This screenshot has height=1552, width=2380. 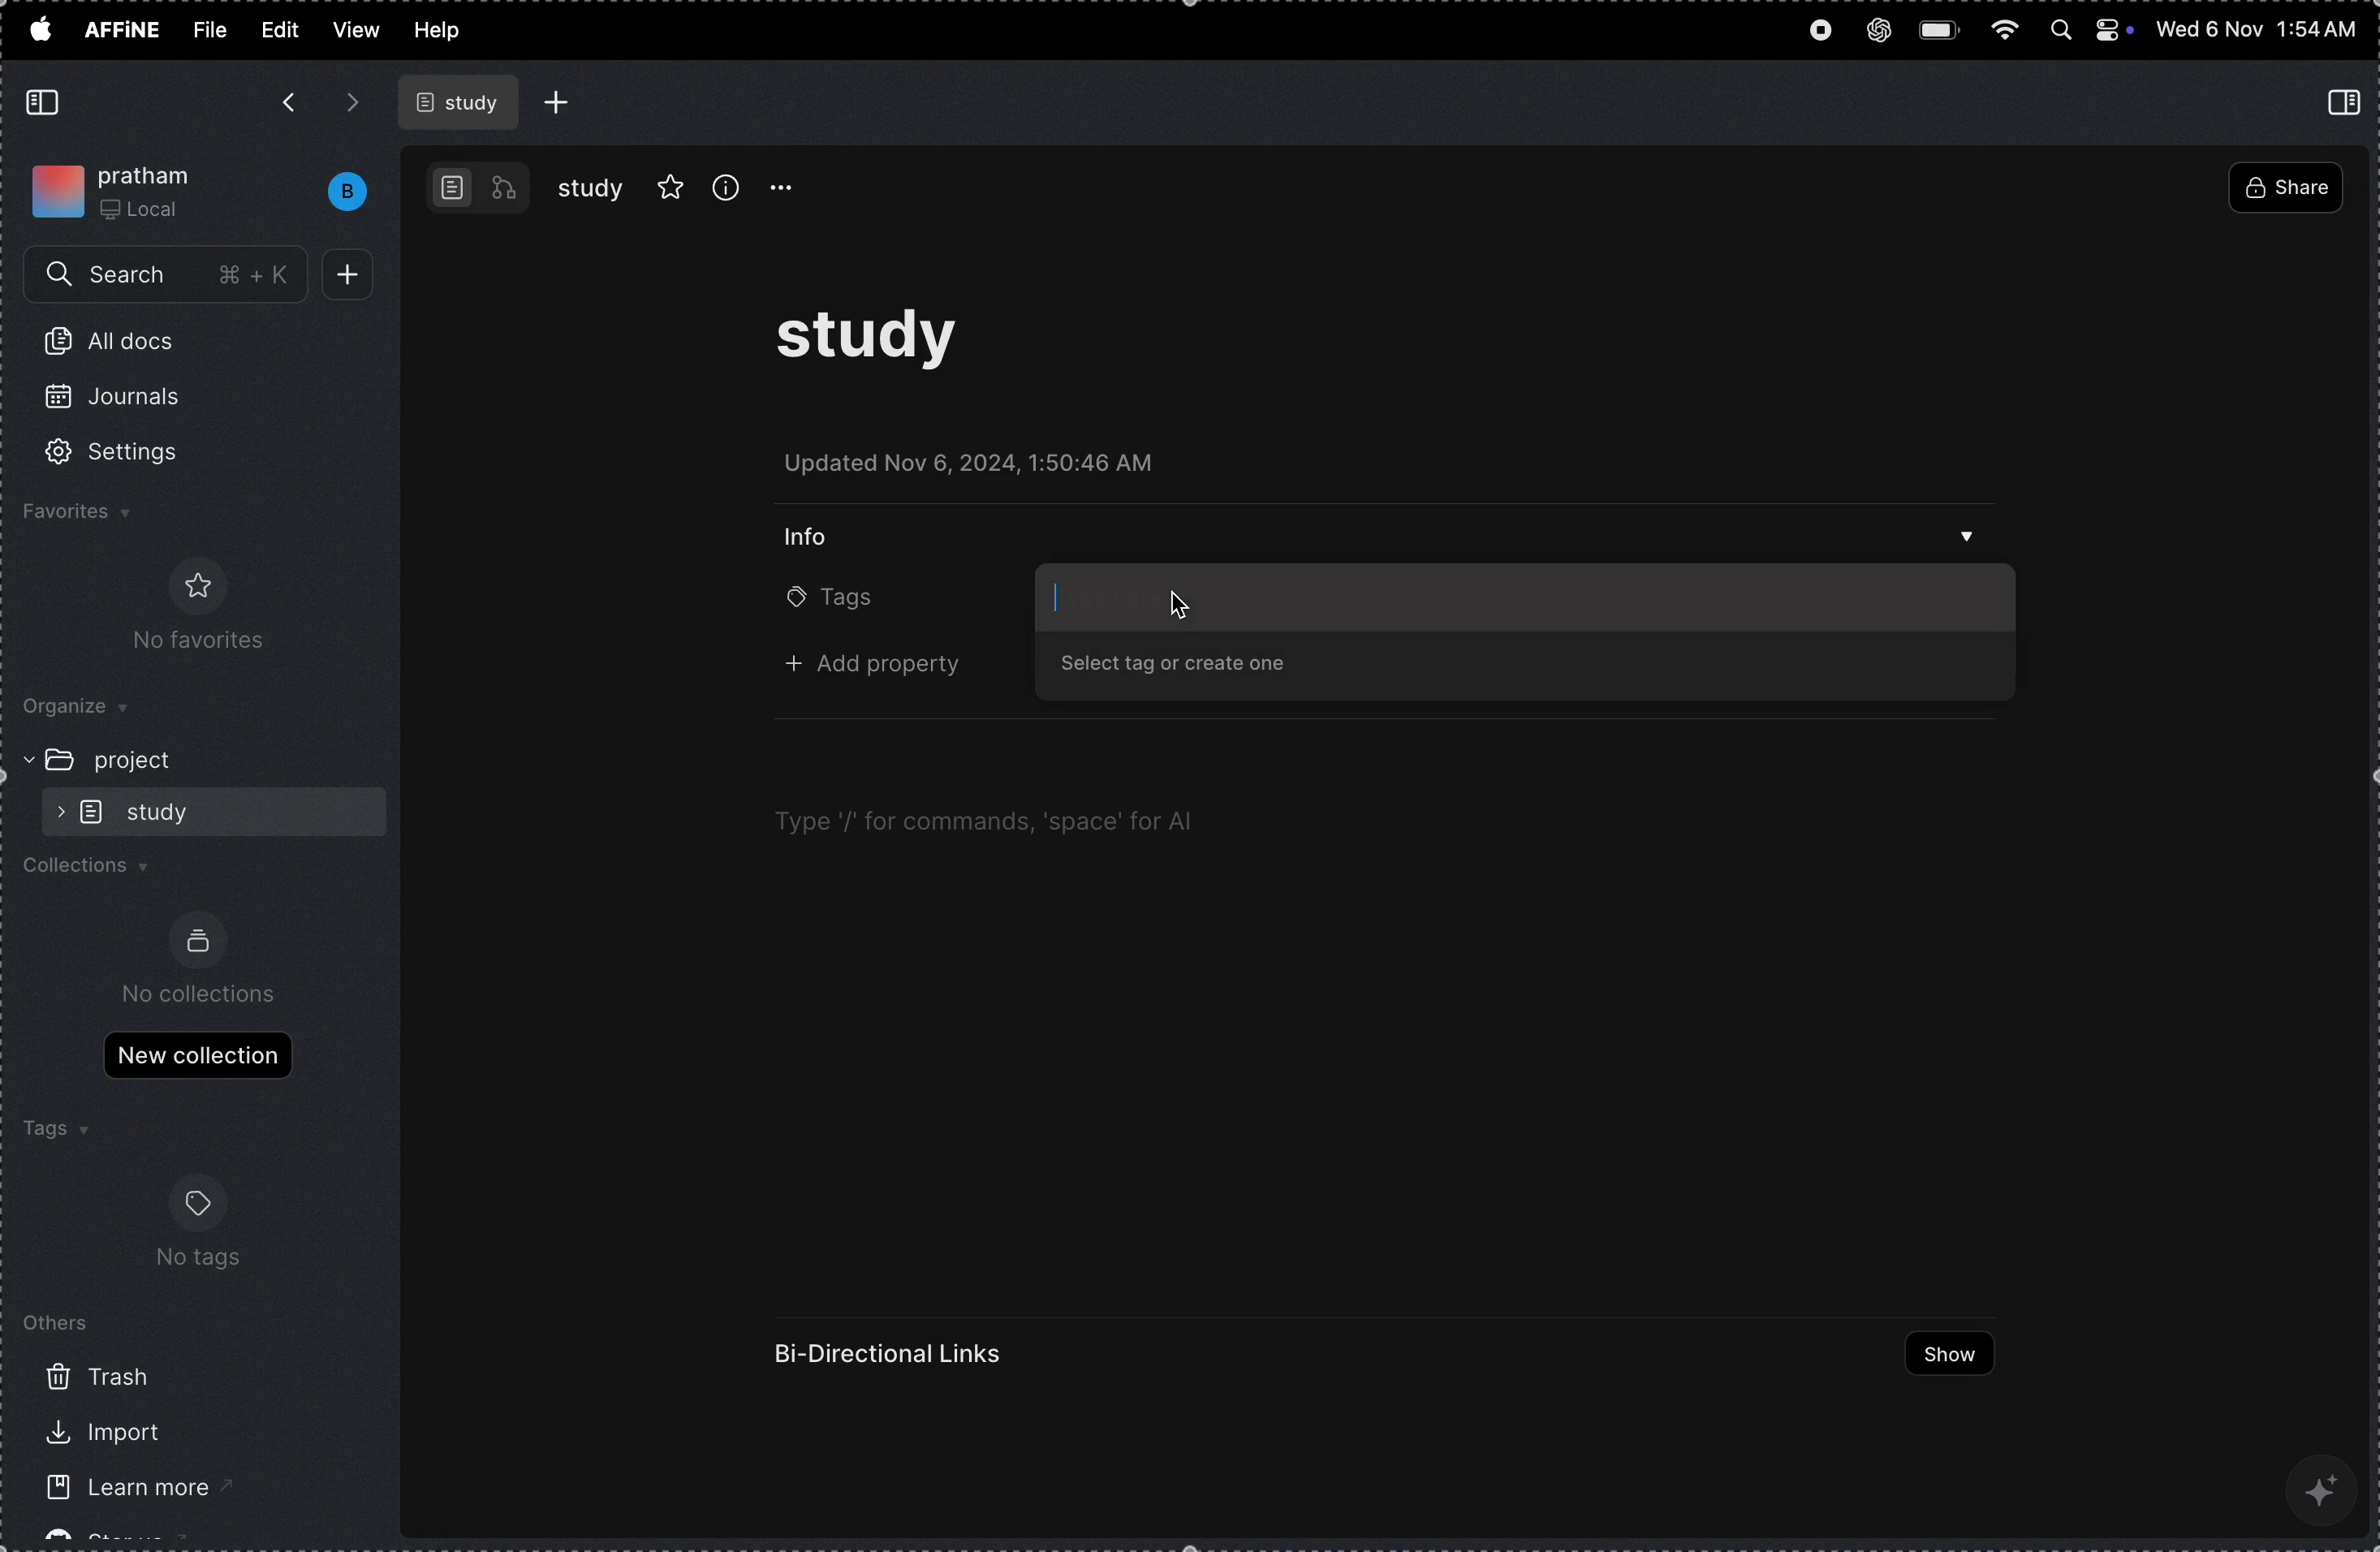 I want to click on record, so click(x=1818, y=33).